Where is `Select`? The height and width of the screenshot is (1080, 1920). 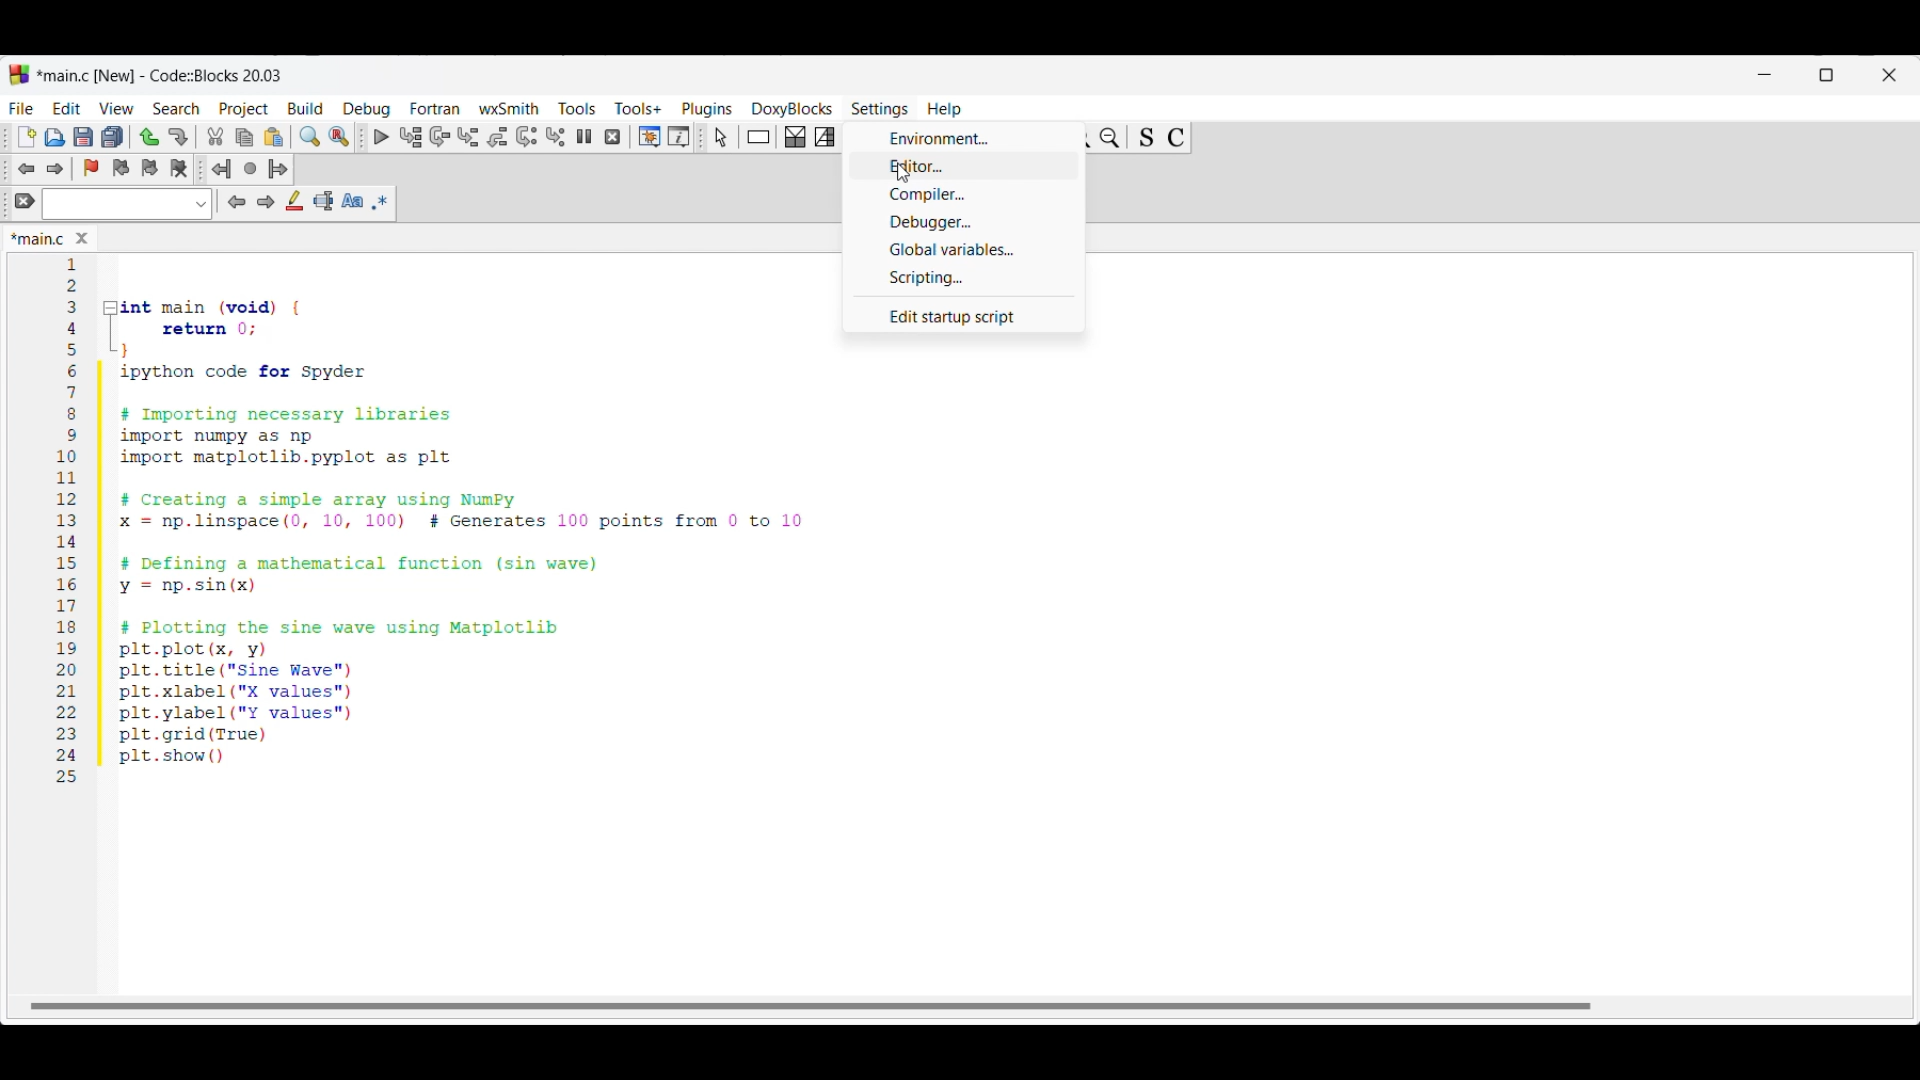 Select is located at coordinates (721, 137).